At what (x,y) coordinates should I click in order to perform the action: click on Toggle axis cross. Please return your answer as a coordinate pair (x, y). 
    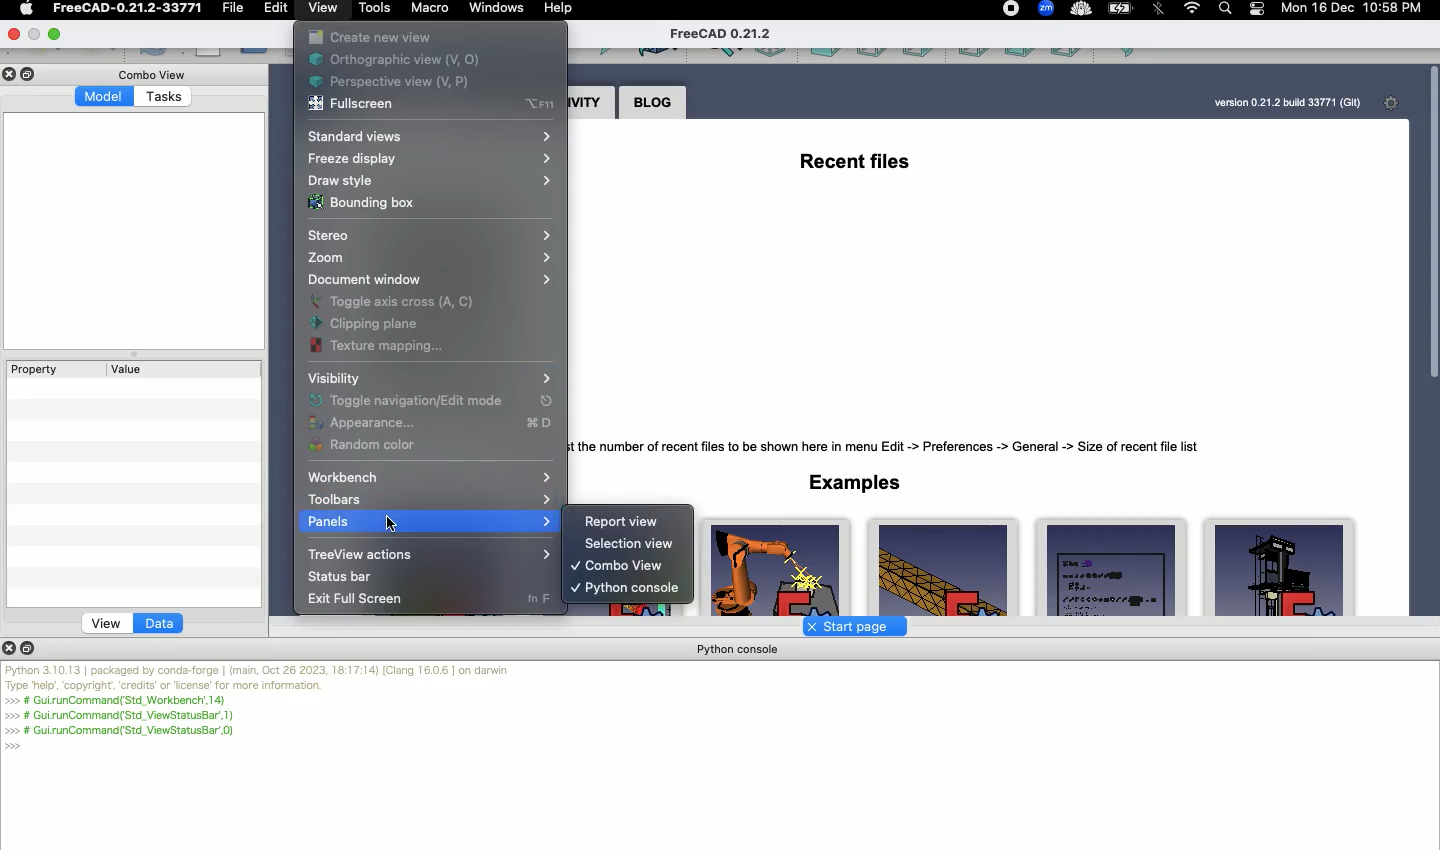
    Looking at the image, I should click on (411, 301).